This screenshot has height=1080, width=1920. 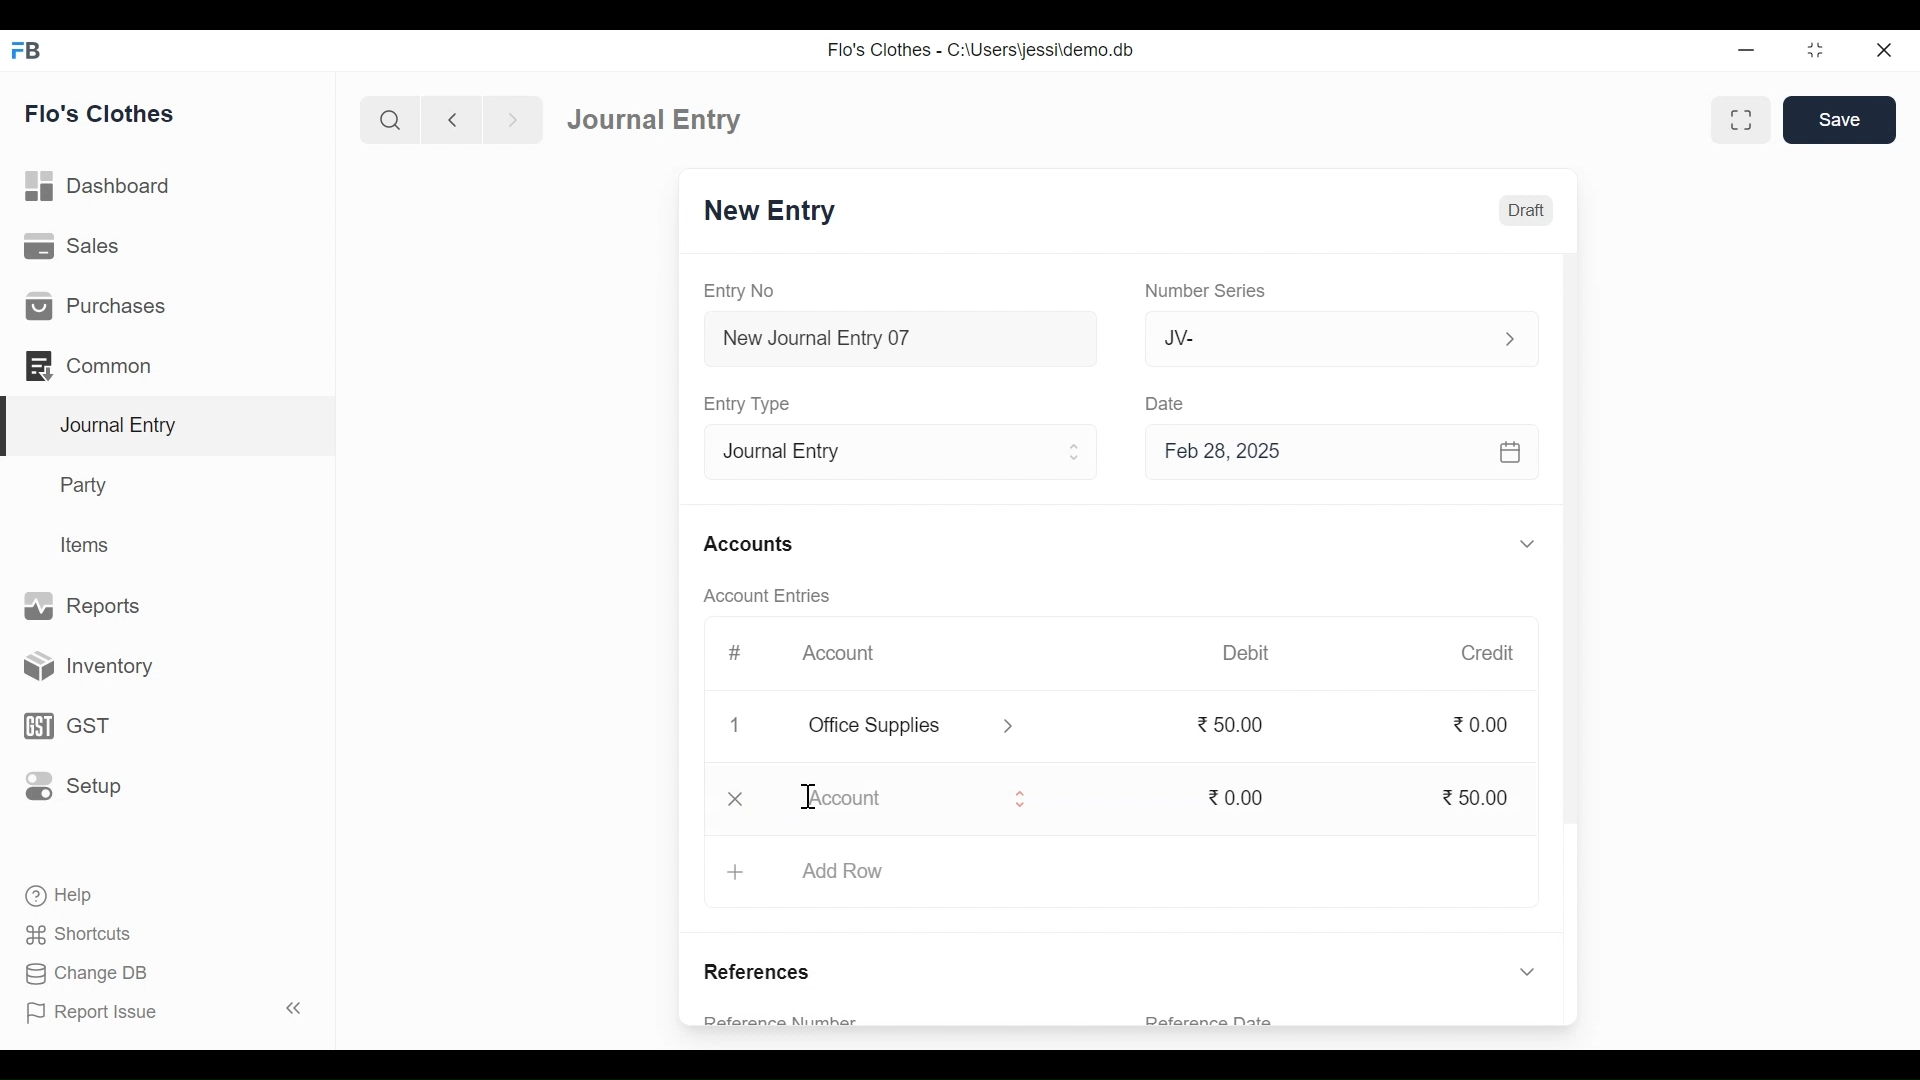 What do you see at coordinates (75, 245) in the screenshot?
I see `Sales` at bounding box center [75, 245].